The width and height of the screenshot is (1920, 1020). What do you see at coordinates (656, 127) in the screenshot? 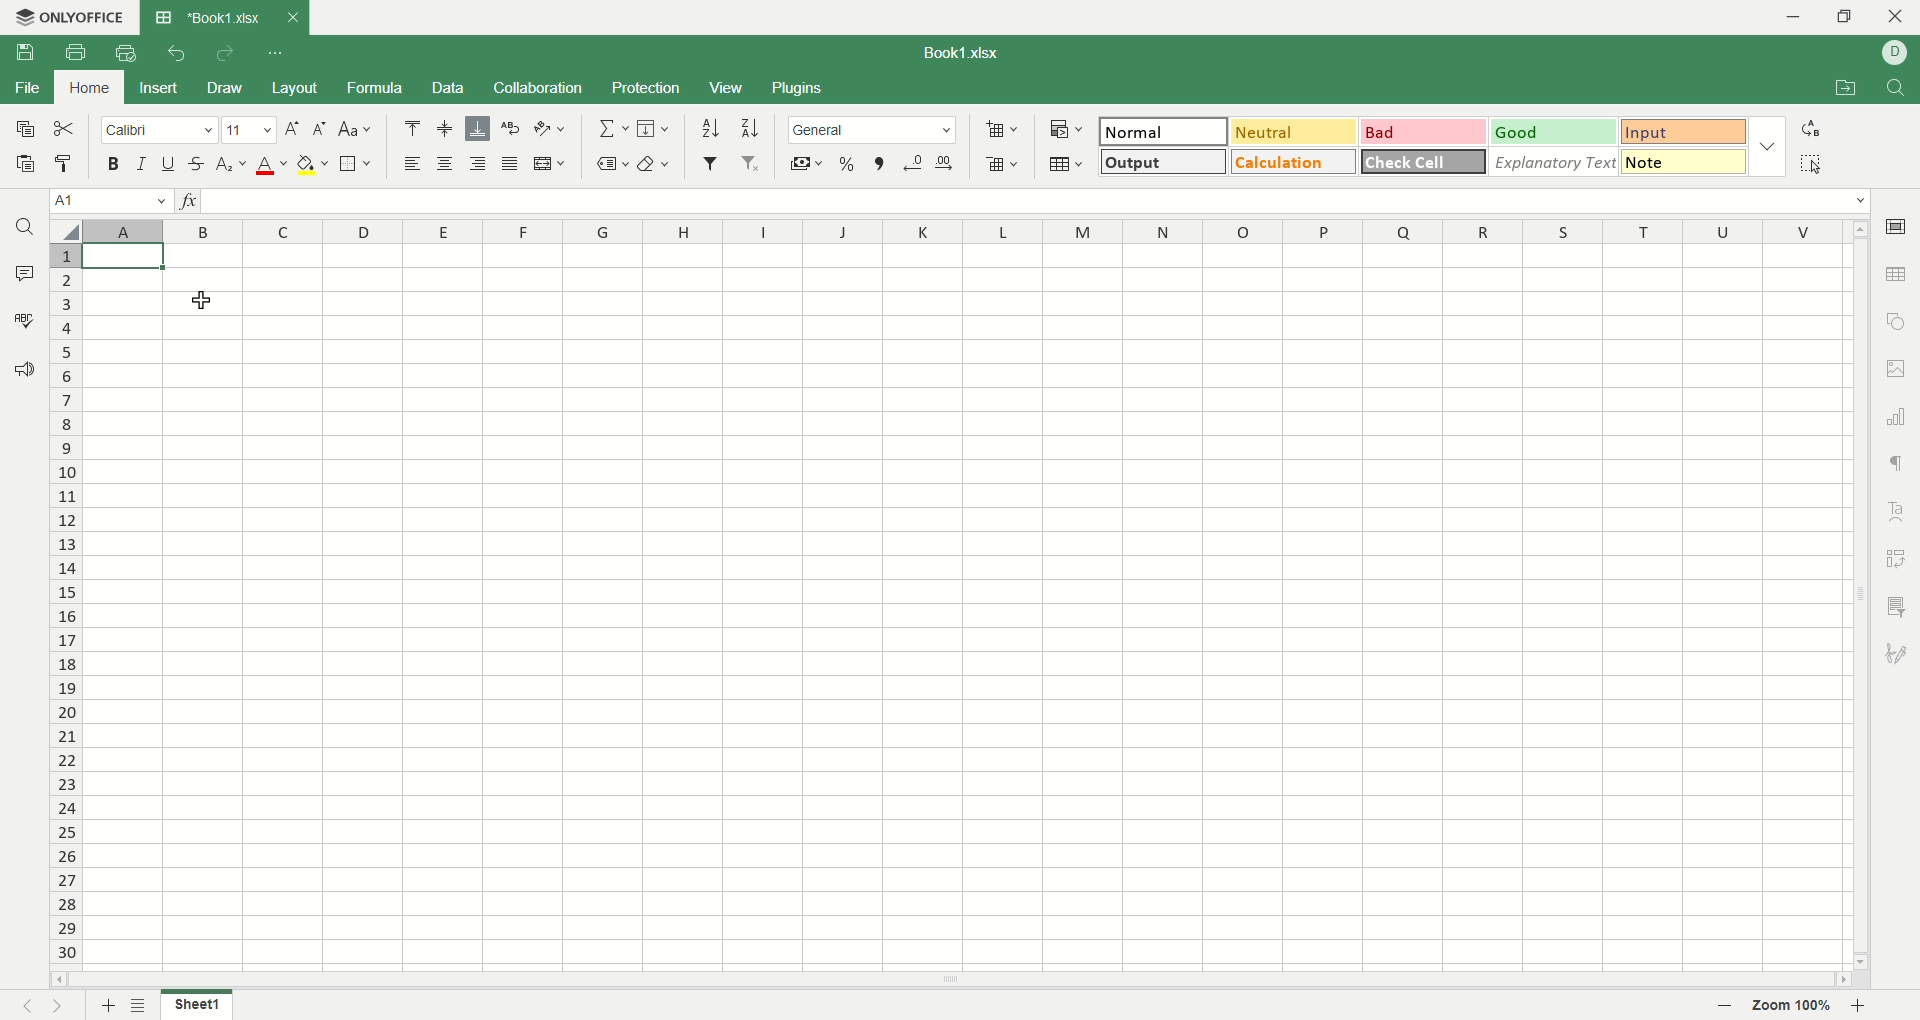
I see `fill` at bounding box center [656, 127].